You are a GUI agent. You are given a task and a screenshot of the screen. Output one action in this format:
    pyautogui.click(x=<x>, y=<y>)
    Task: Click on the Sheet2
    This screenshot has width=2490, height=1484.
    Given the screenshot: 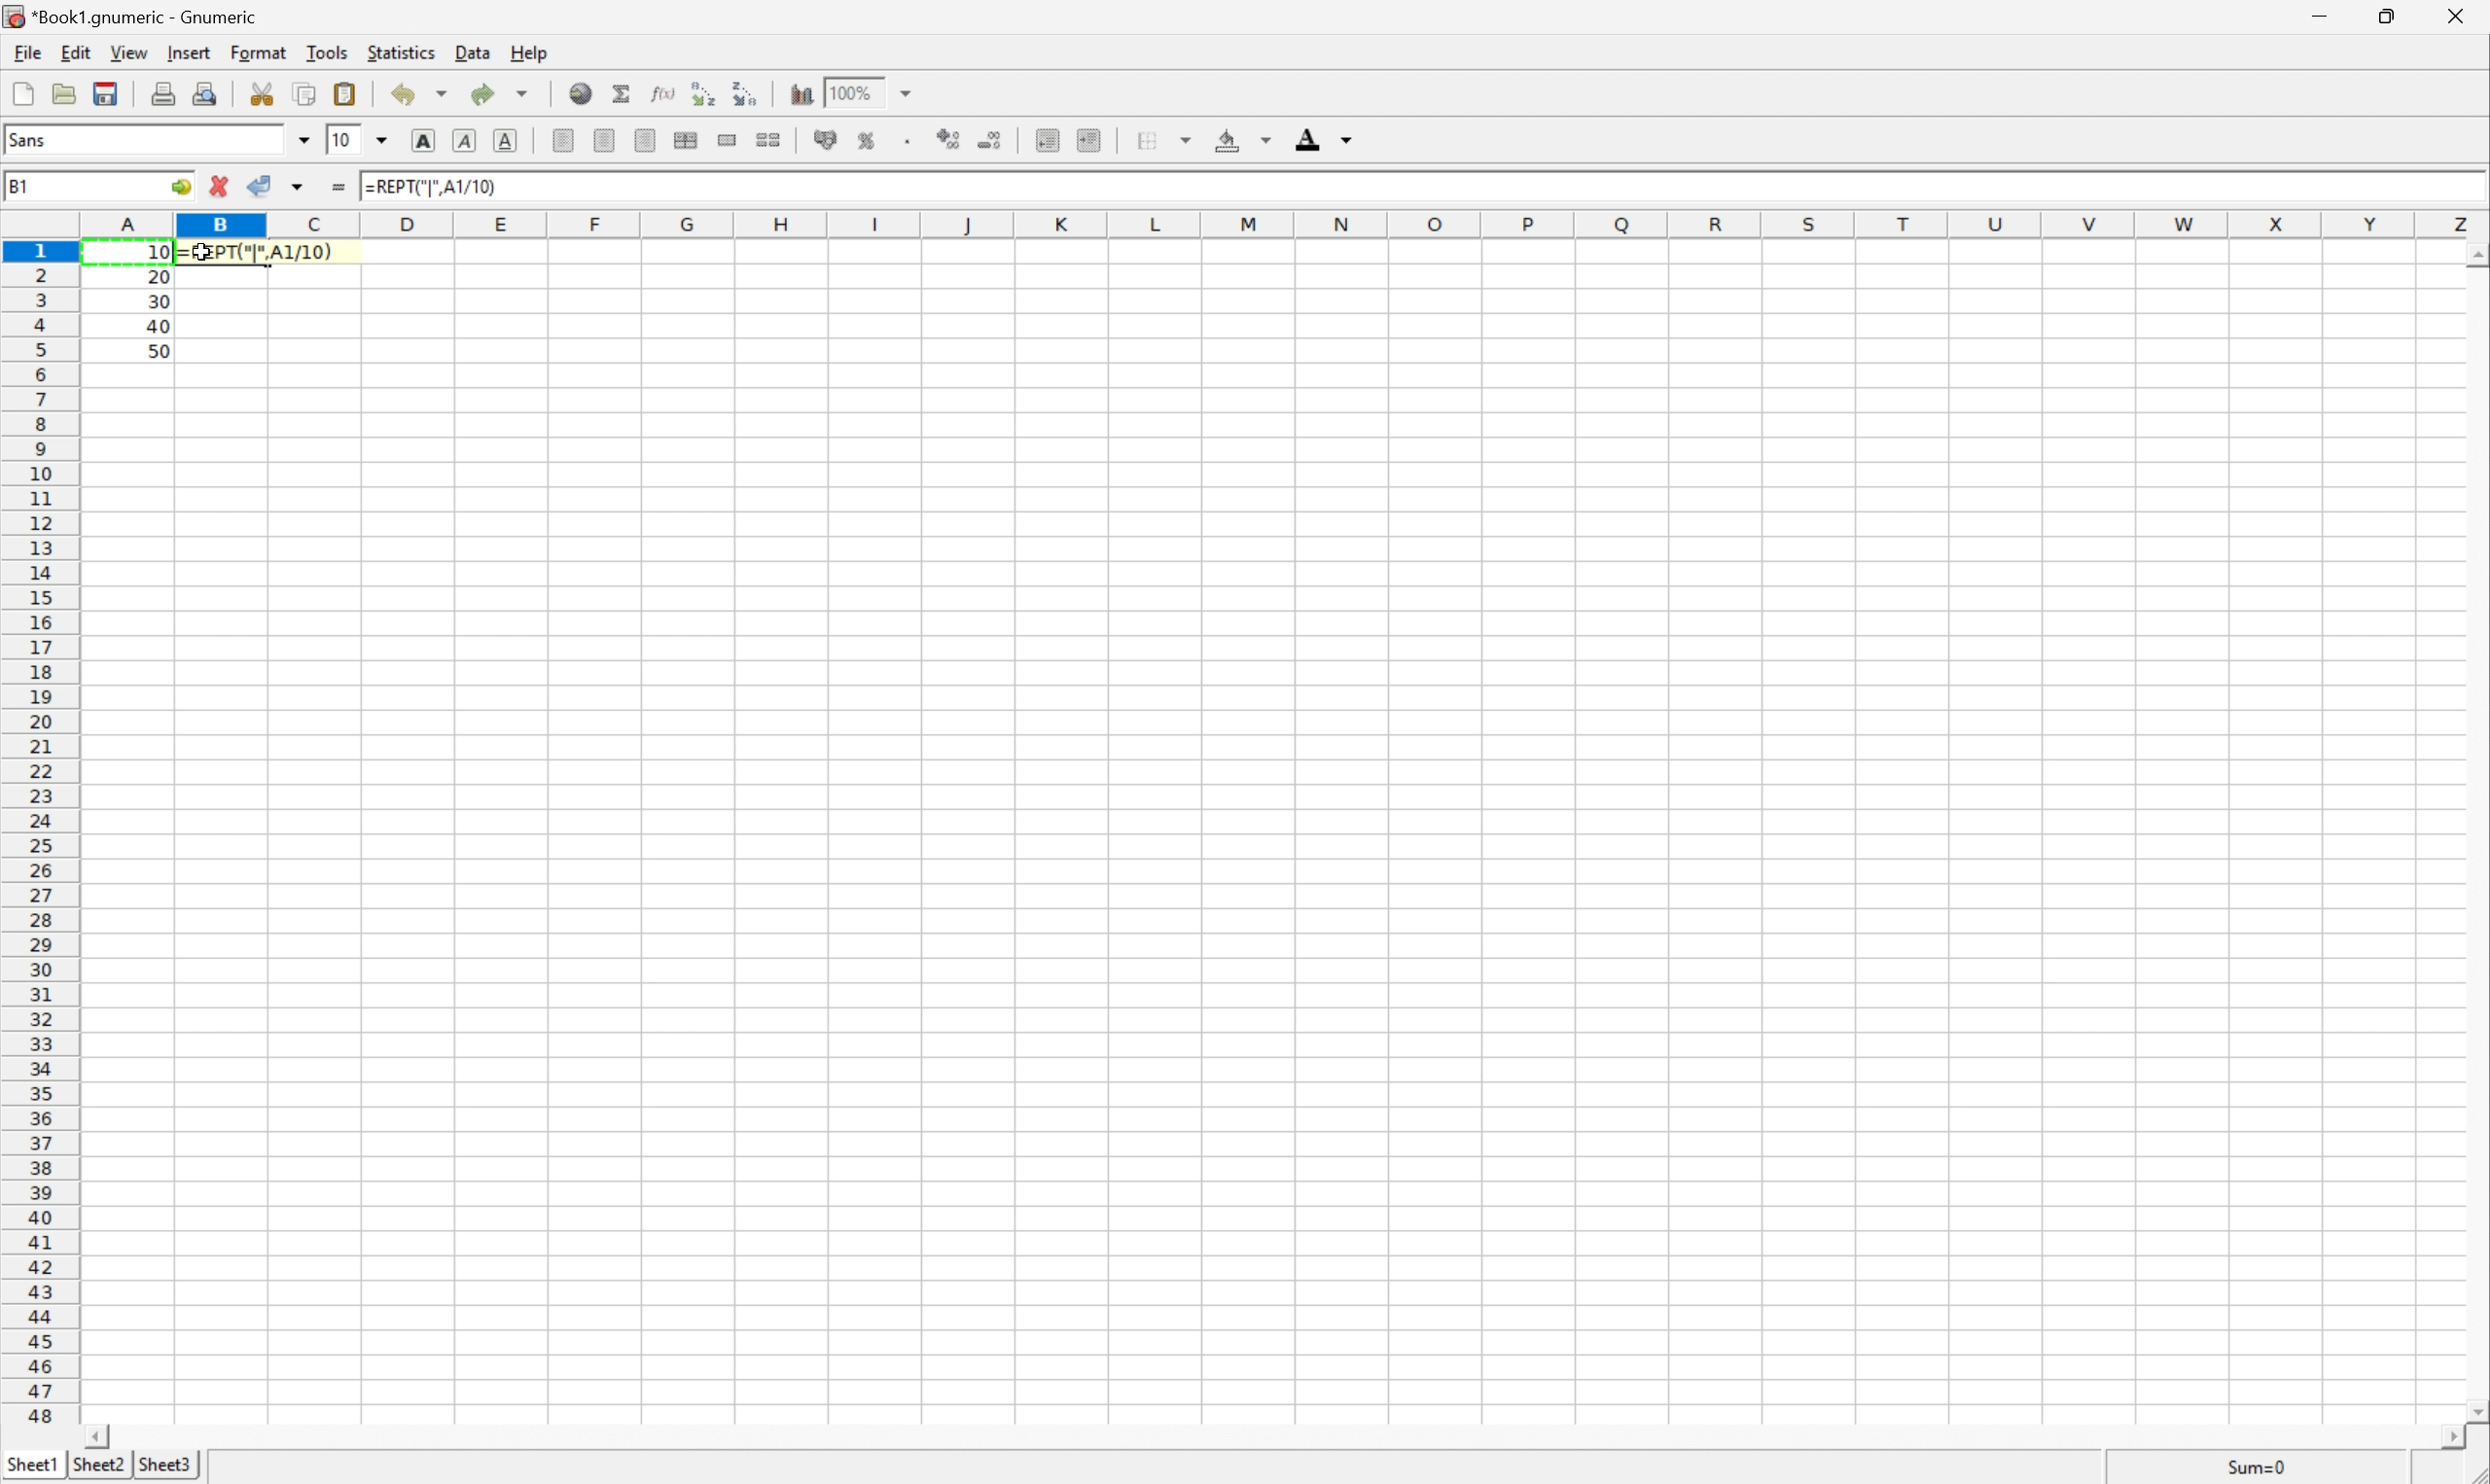 What is the action you would take?
    pyautogui.click(x=100, y=1465)
    